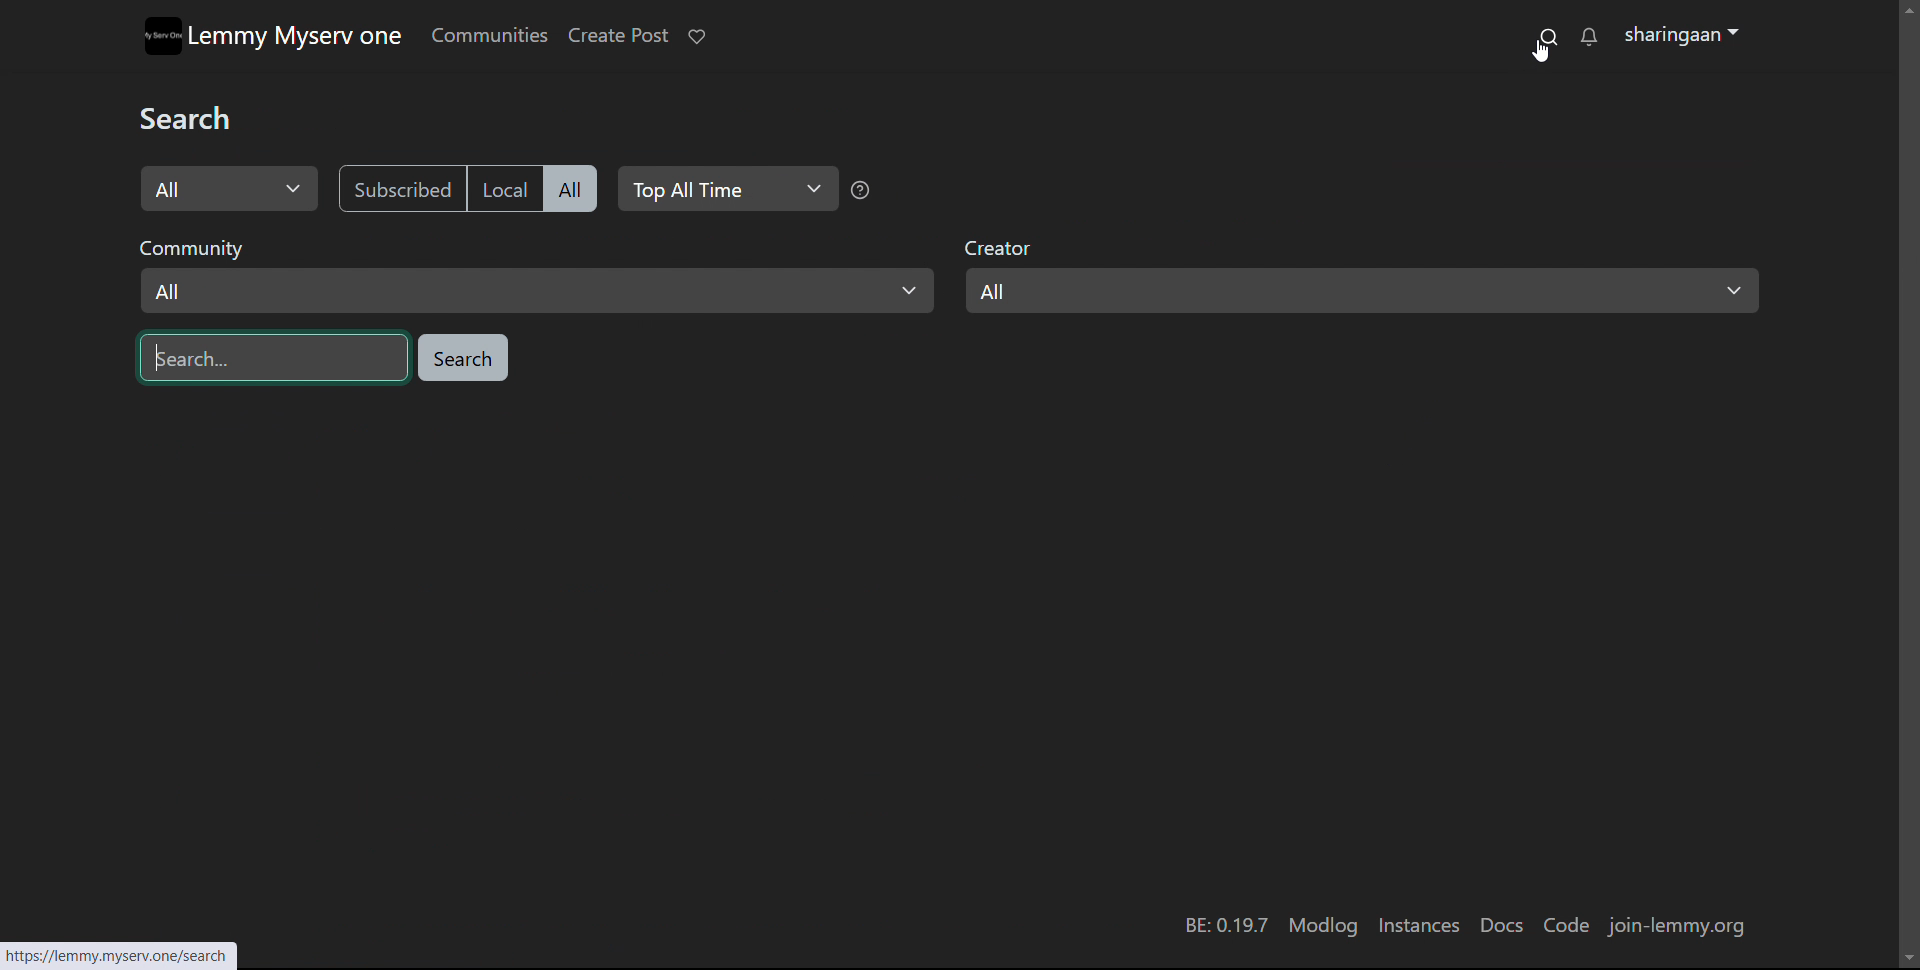 The width and height of the screenshot is (1920, 970). Describe the element at coordinates (1572, 926) in the screenshot. I see `code` at that location.